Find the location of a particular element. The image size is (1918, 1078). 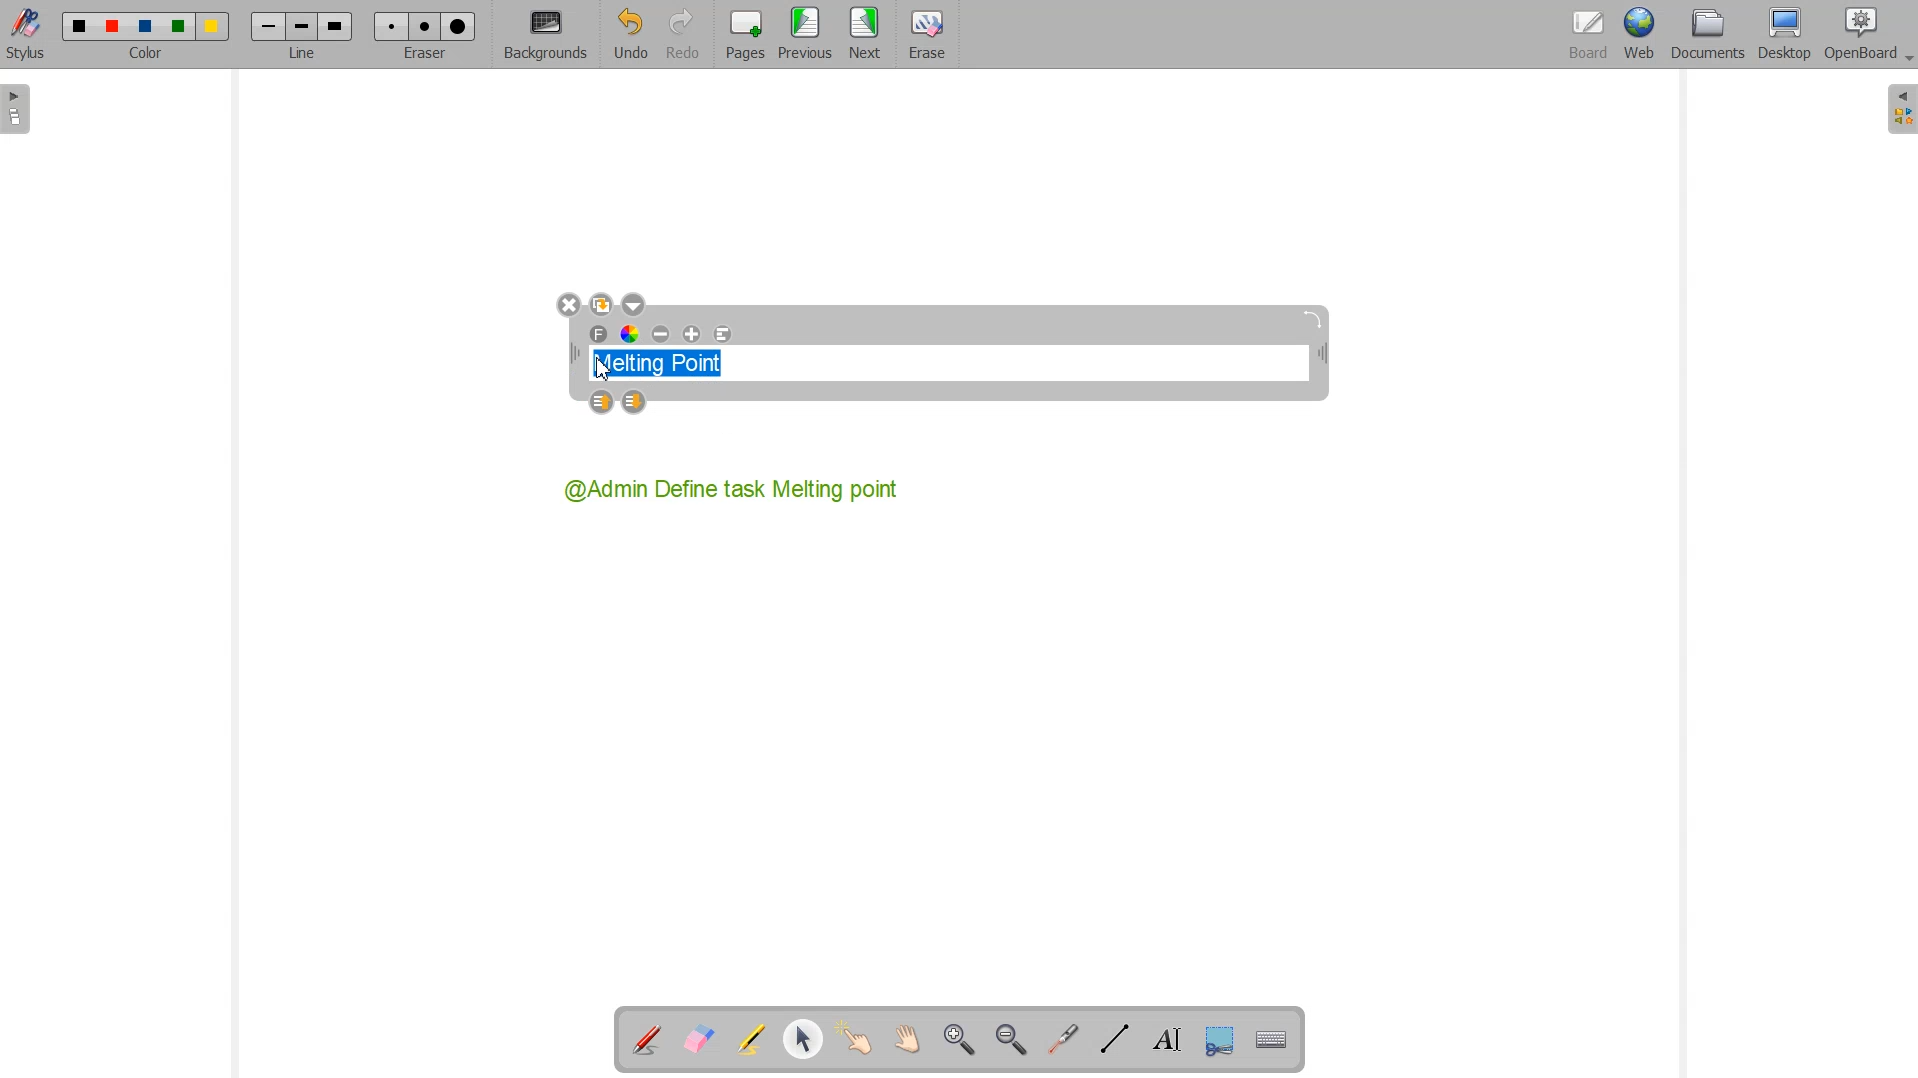

Background is located at coordinates (546, 35).